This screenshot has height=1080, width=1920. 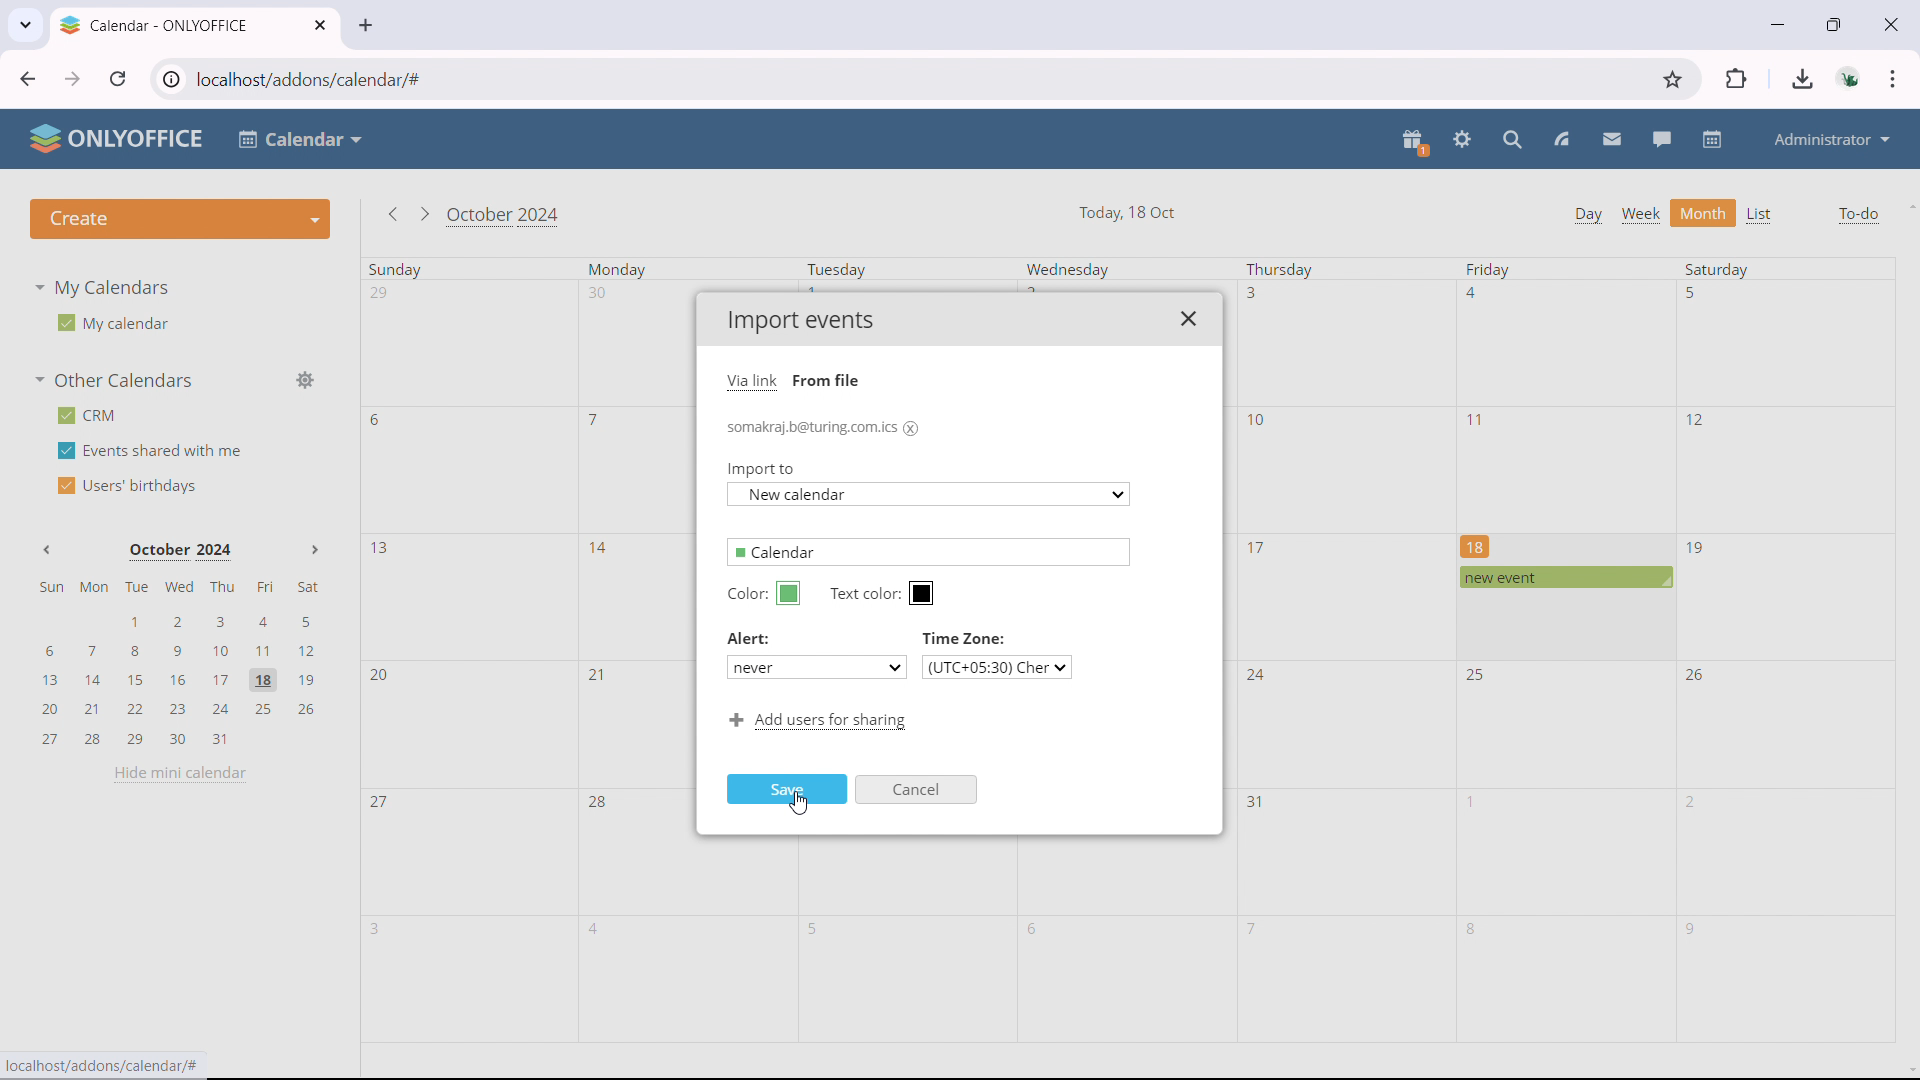 What do you see at coordinates (929, 553) in the screenshot?
I see `Calendar` at bounding box center [929, 553].